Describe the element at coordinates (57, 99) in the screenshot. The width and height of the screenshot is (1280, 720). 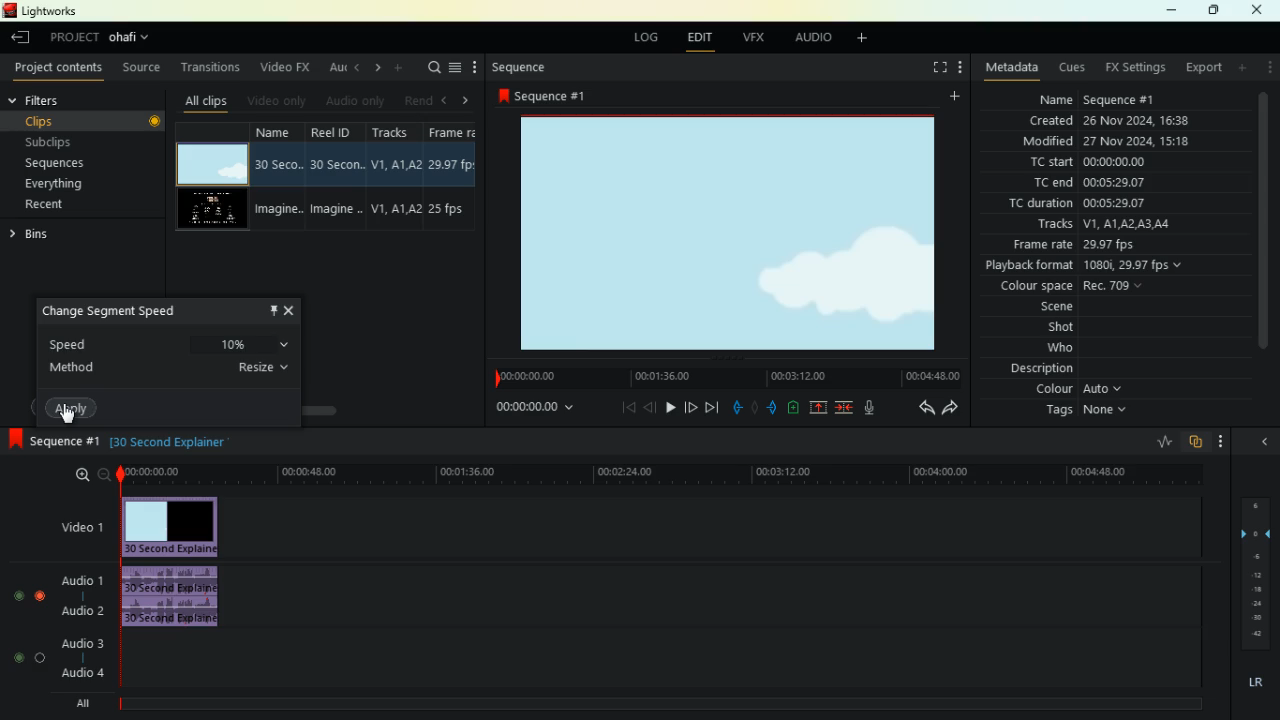
I see `filters` at that location.